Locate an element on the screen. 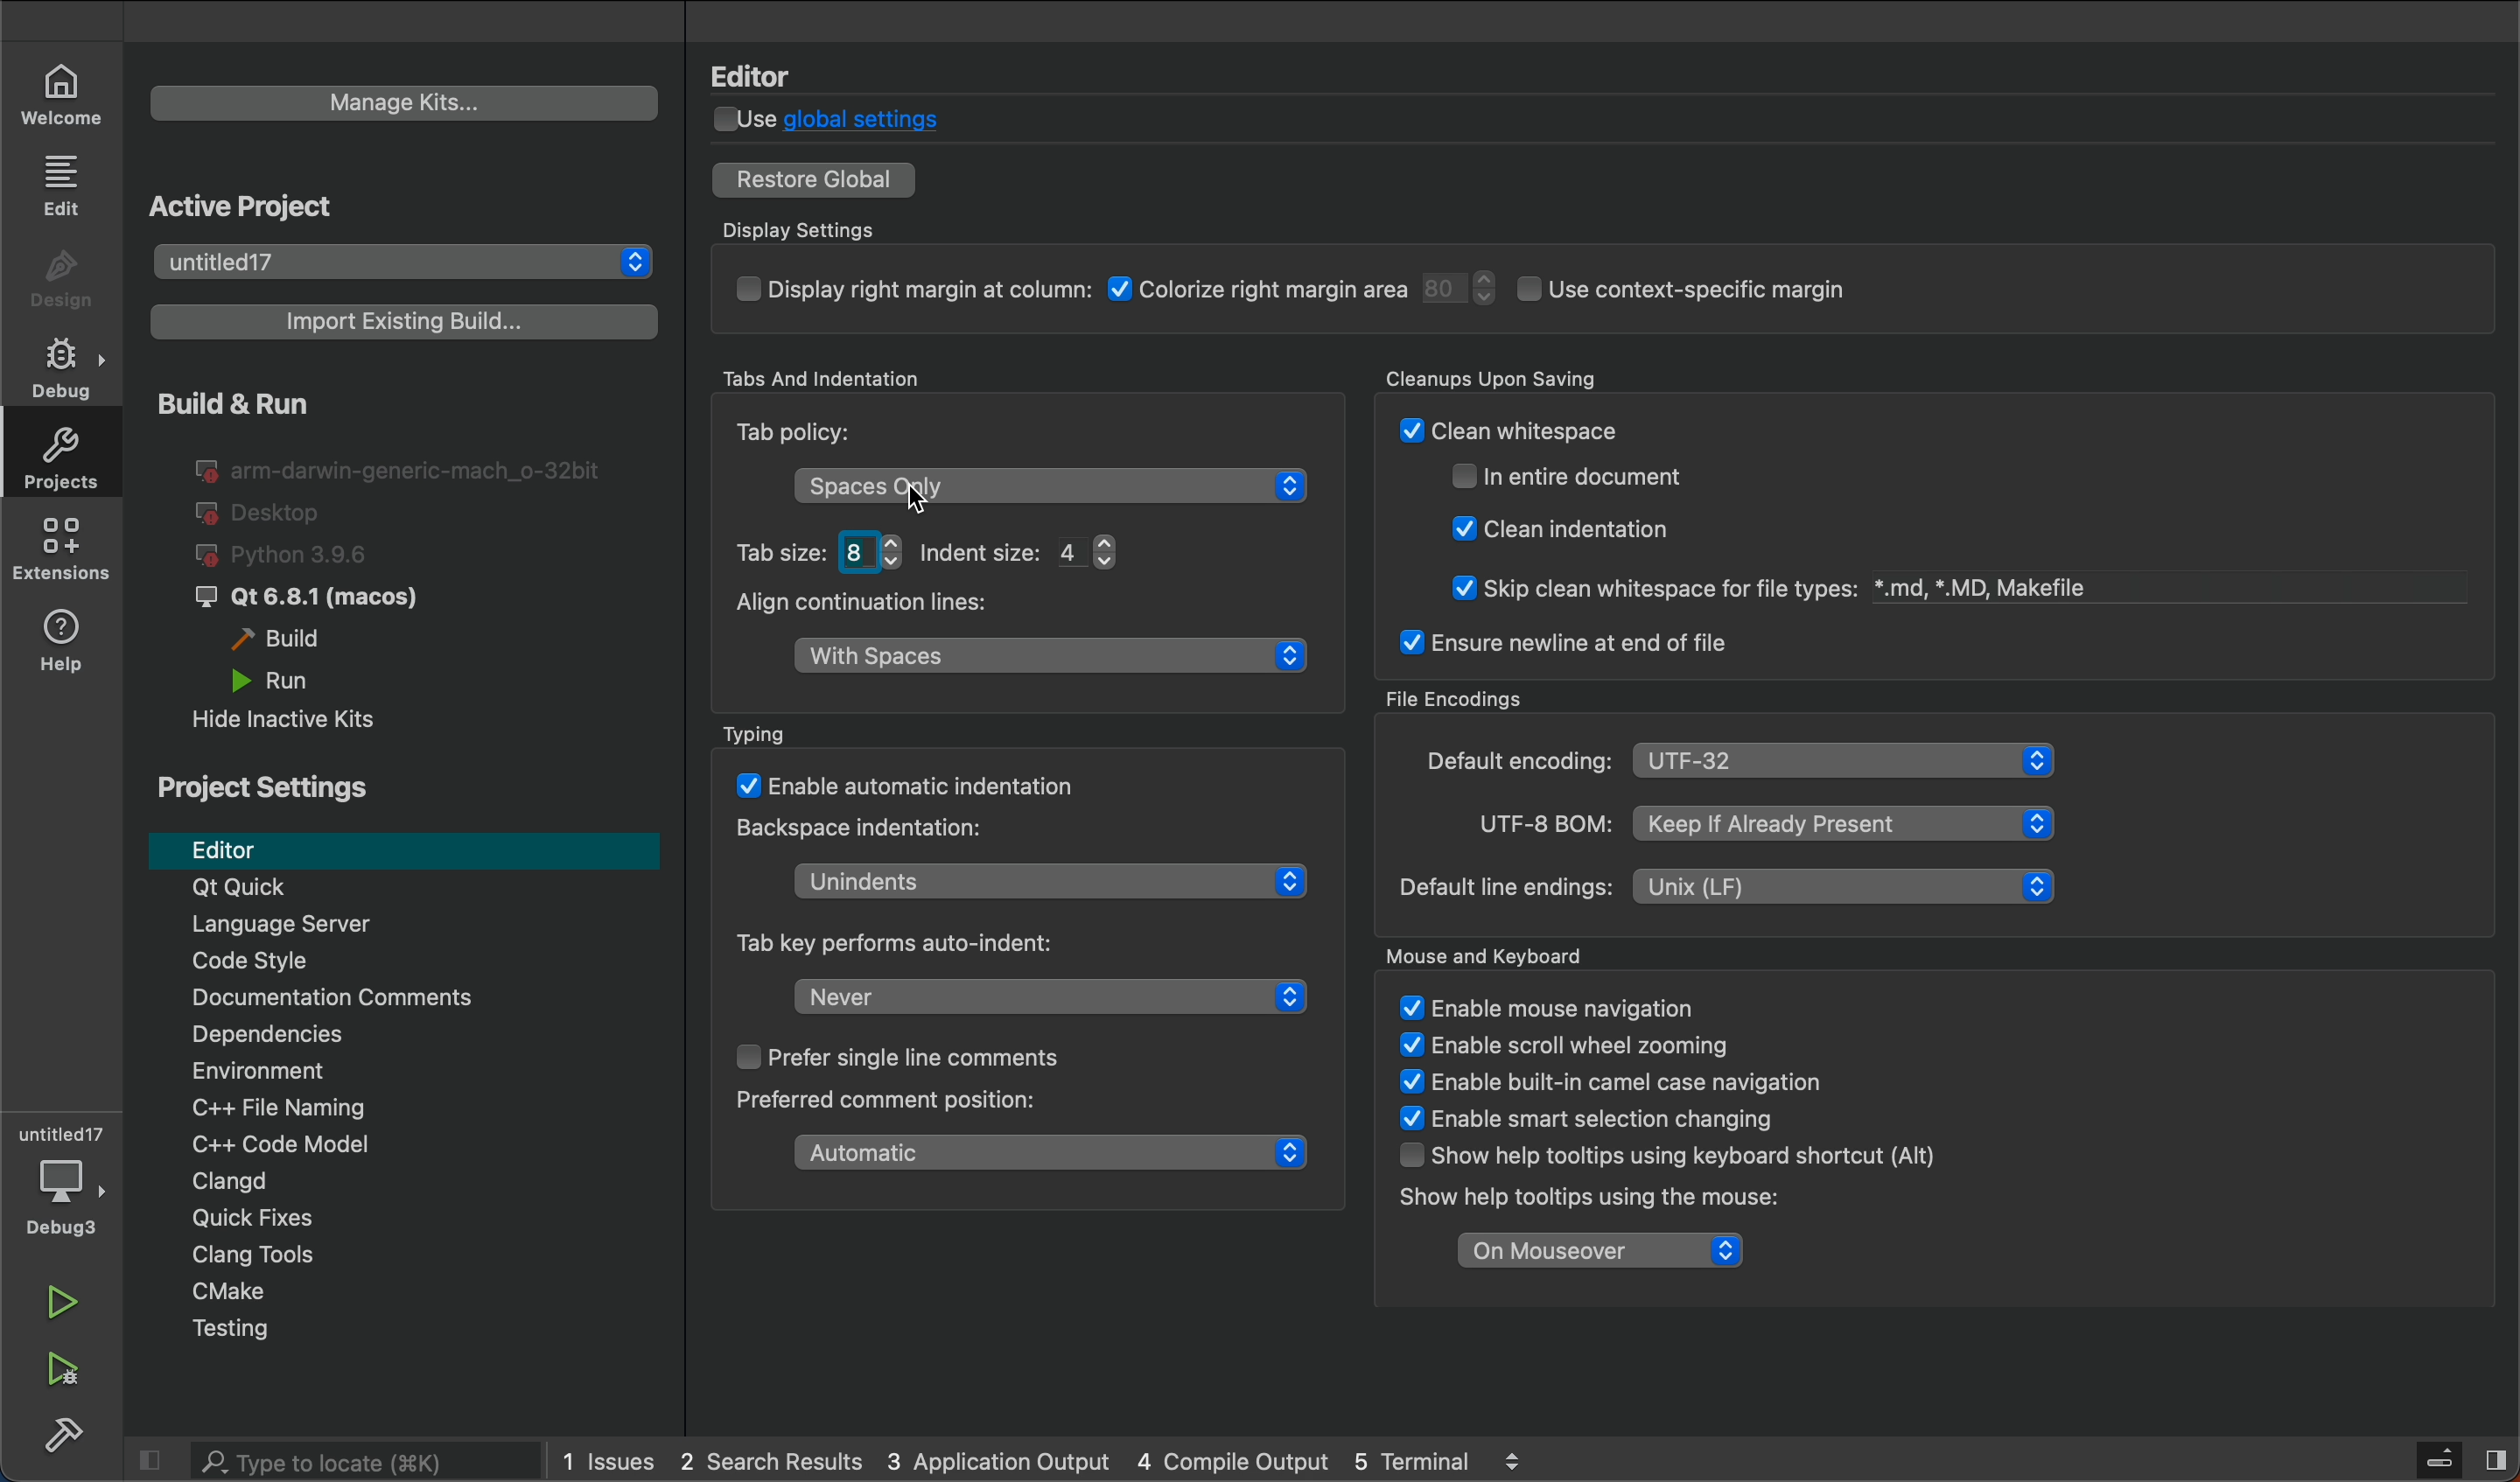 The height and width of the screenshot is (1482, 2520). build  is located at coordinates (301, 643).